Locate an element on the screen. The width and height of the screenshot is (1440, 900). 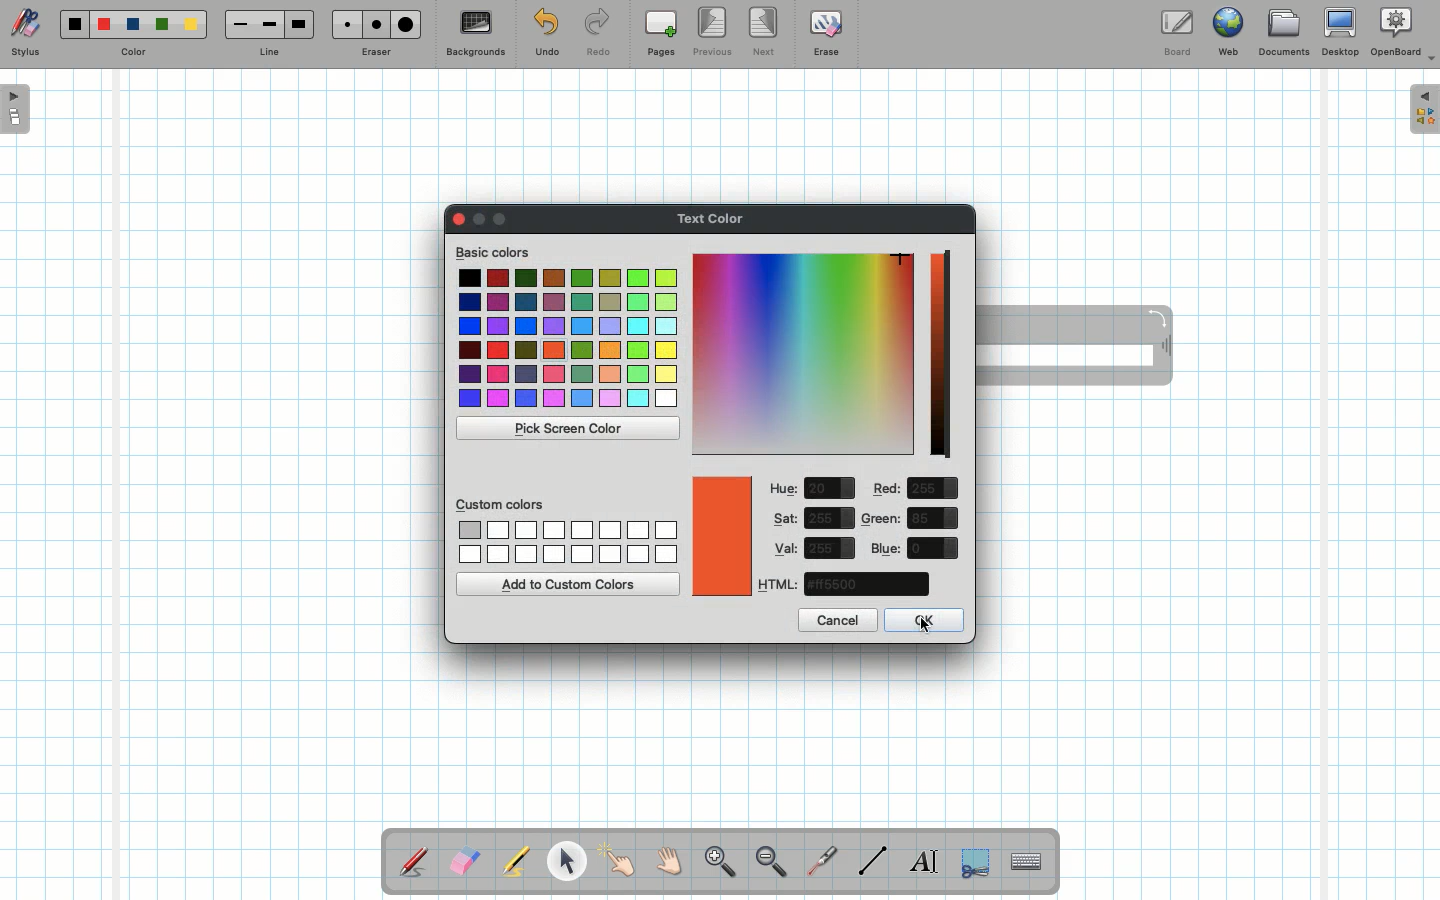
Zoom out is located at coordinates (771, 863).